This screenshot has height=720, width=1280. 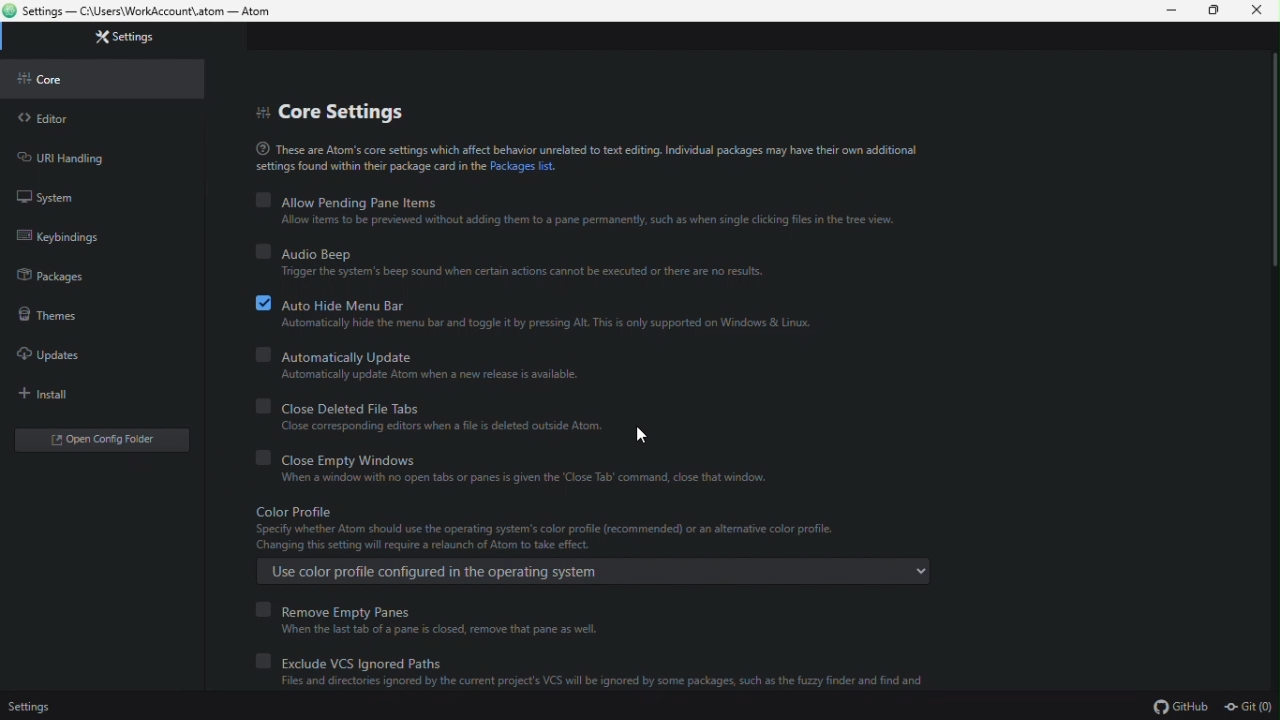 What do you see at coordinates (60, 236) in the screenshot?
I see `Key binding` at bounding box center [60, 236].